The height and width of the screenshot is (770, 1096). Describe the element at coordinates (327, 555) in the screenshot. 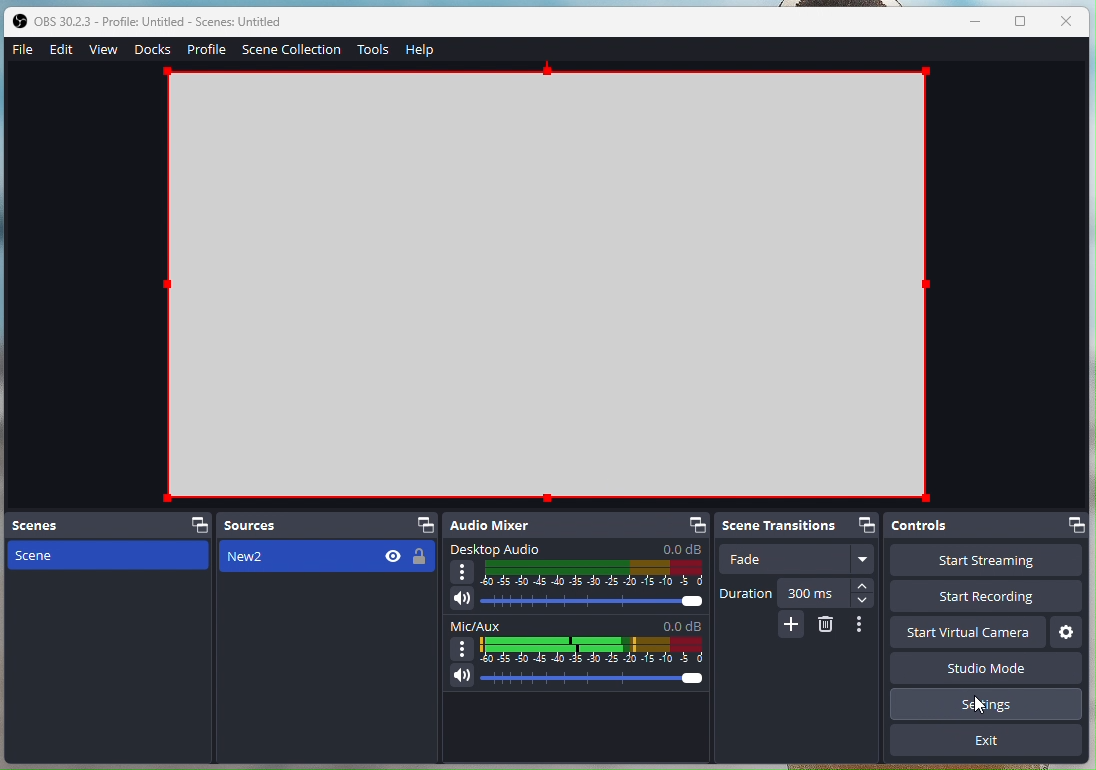

I see `New2` at that location.